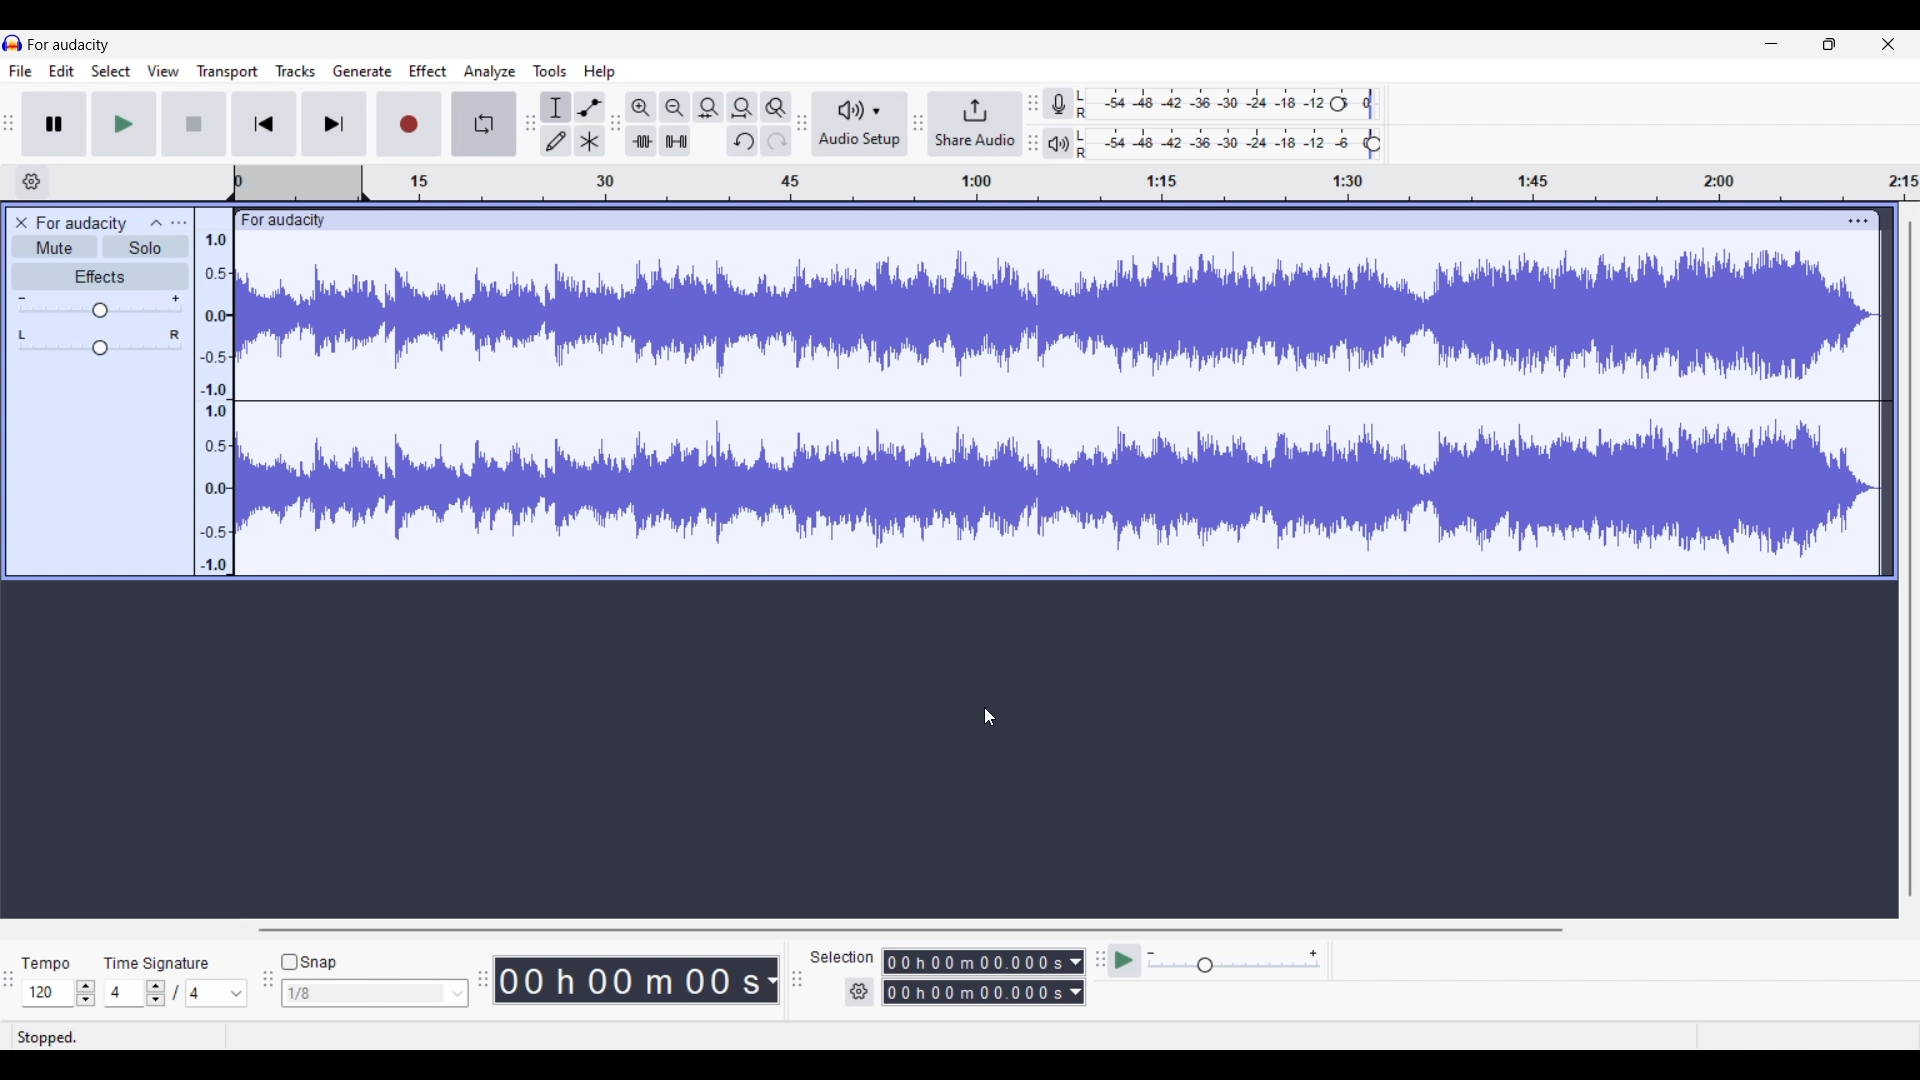 Image resolution: width=1920 pixels, height=1080 pixels. Describe the element at coordinates (777, 104) in the screenshot. I see `Zoom toggle` at that location.